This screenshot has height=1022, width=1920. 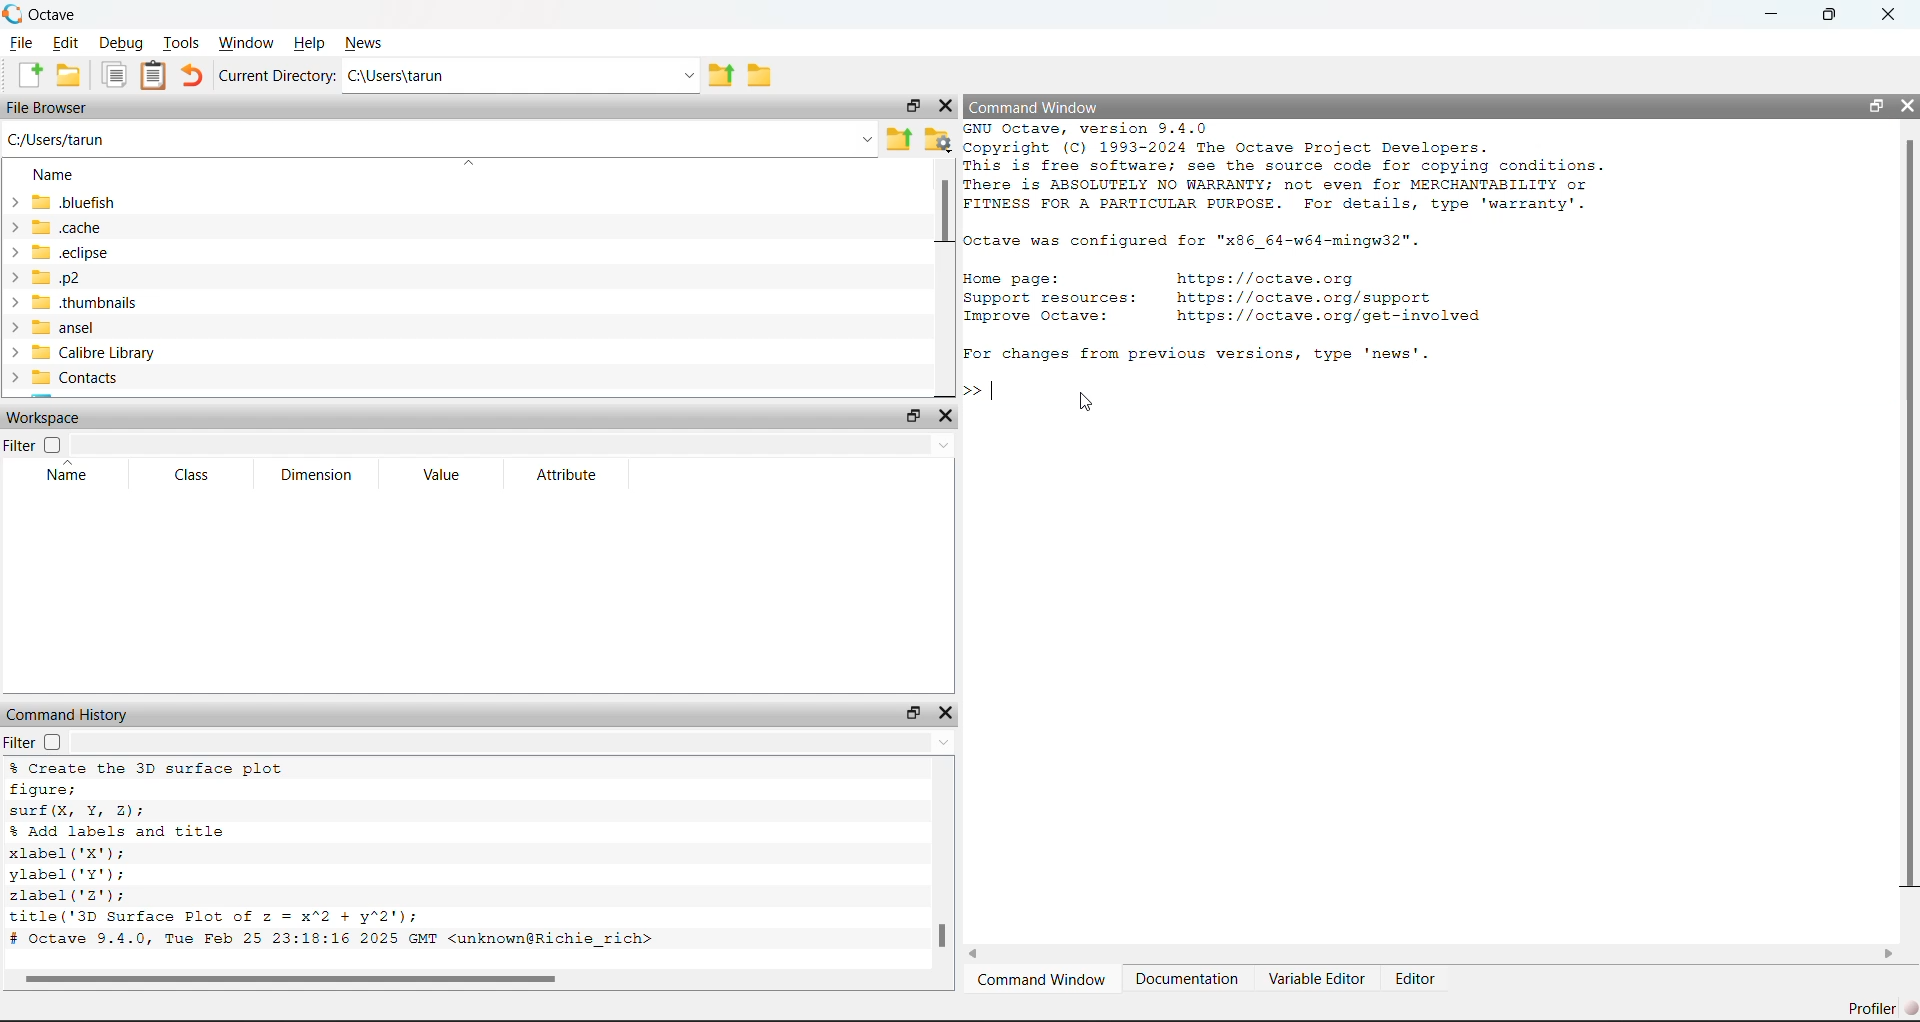 What do you see at coordinates (80, 353) in the screenshot?
I see `Calibre Library` at bounding box center [80, 353].